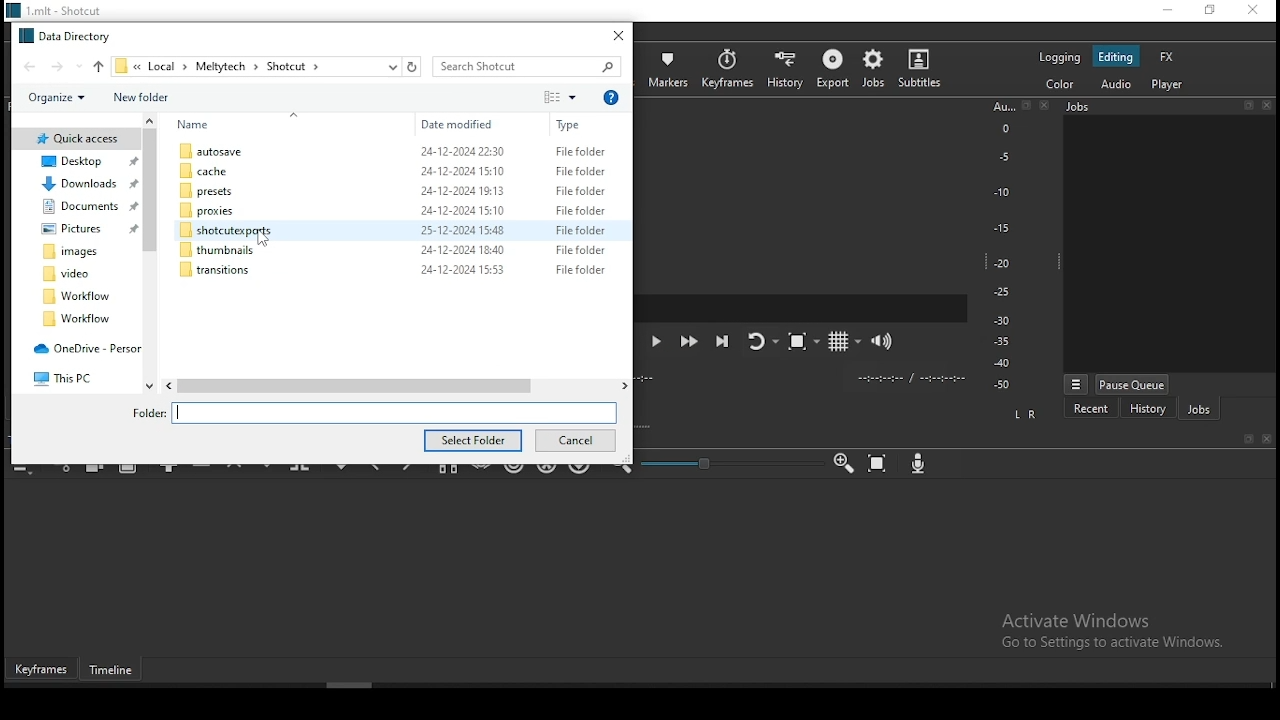 The image size is (1280, 720). I want to click on new folder, so click(140, 97).